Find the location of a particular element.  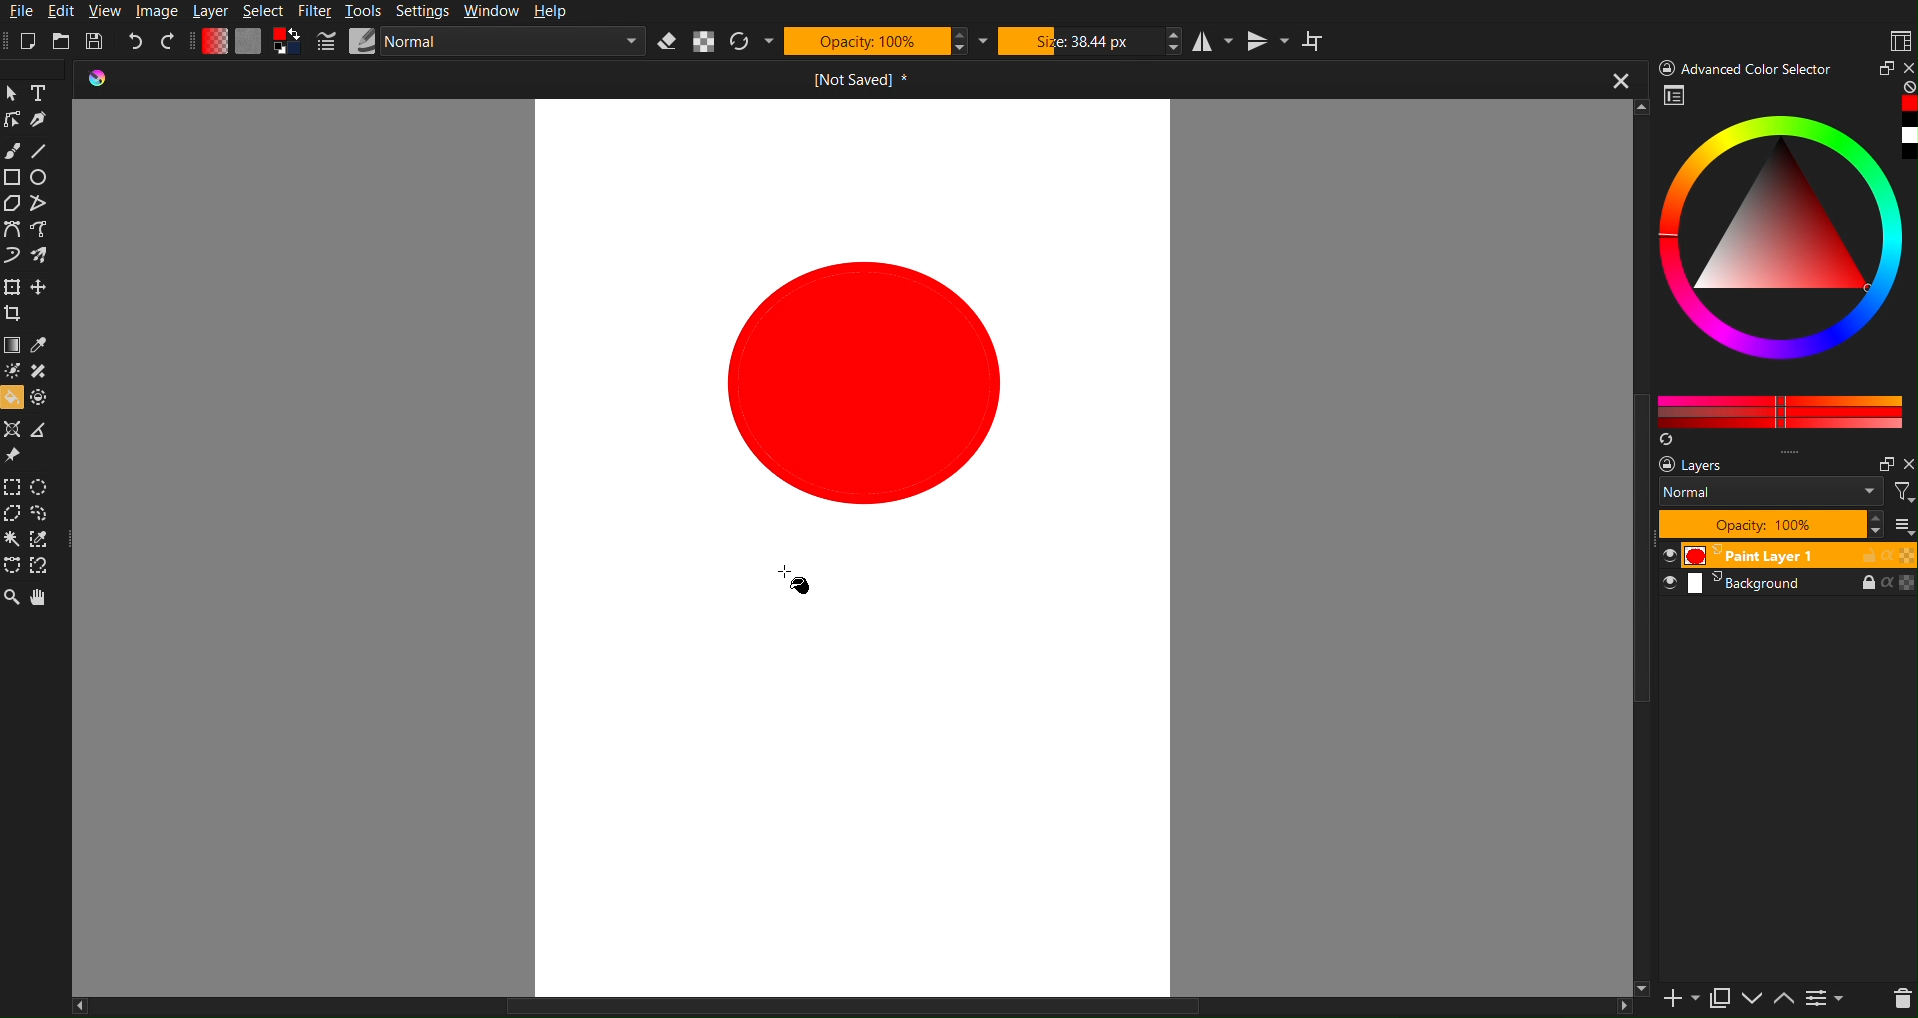

Transform is located at coordinates (12, 286).